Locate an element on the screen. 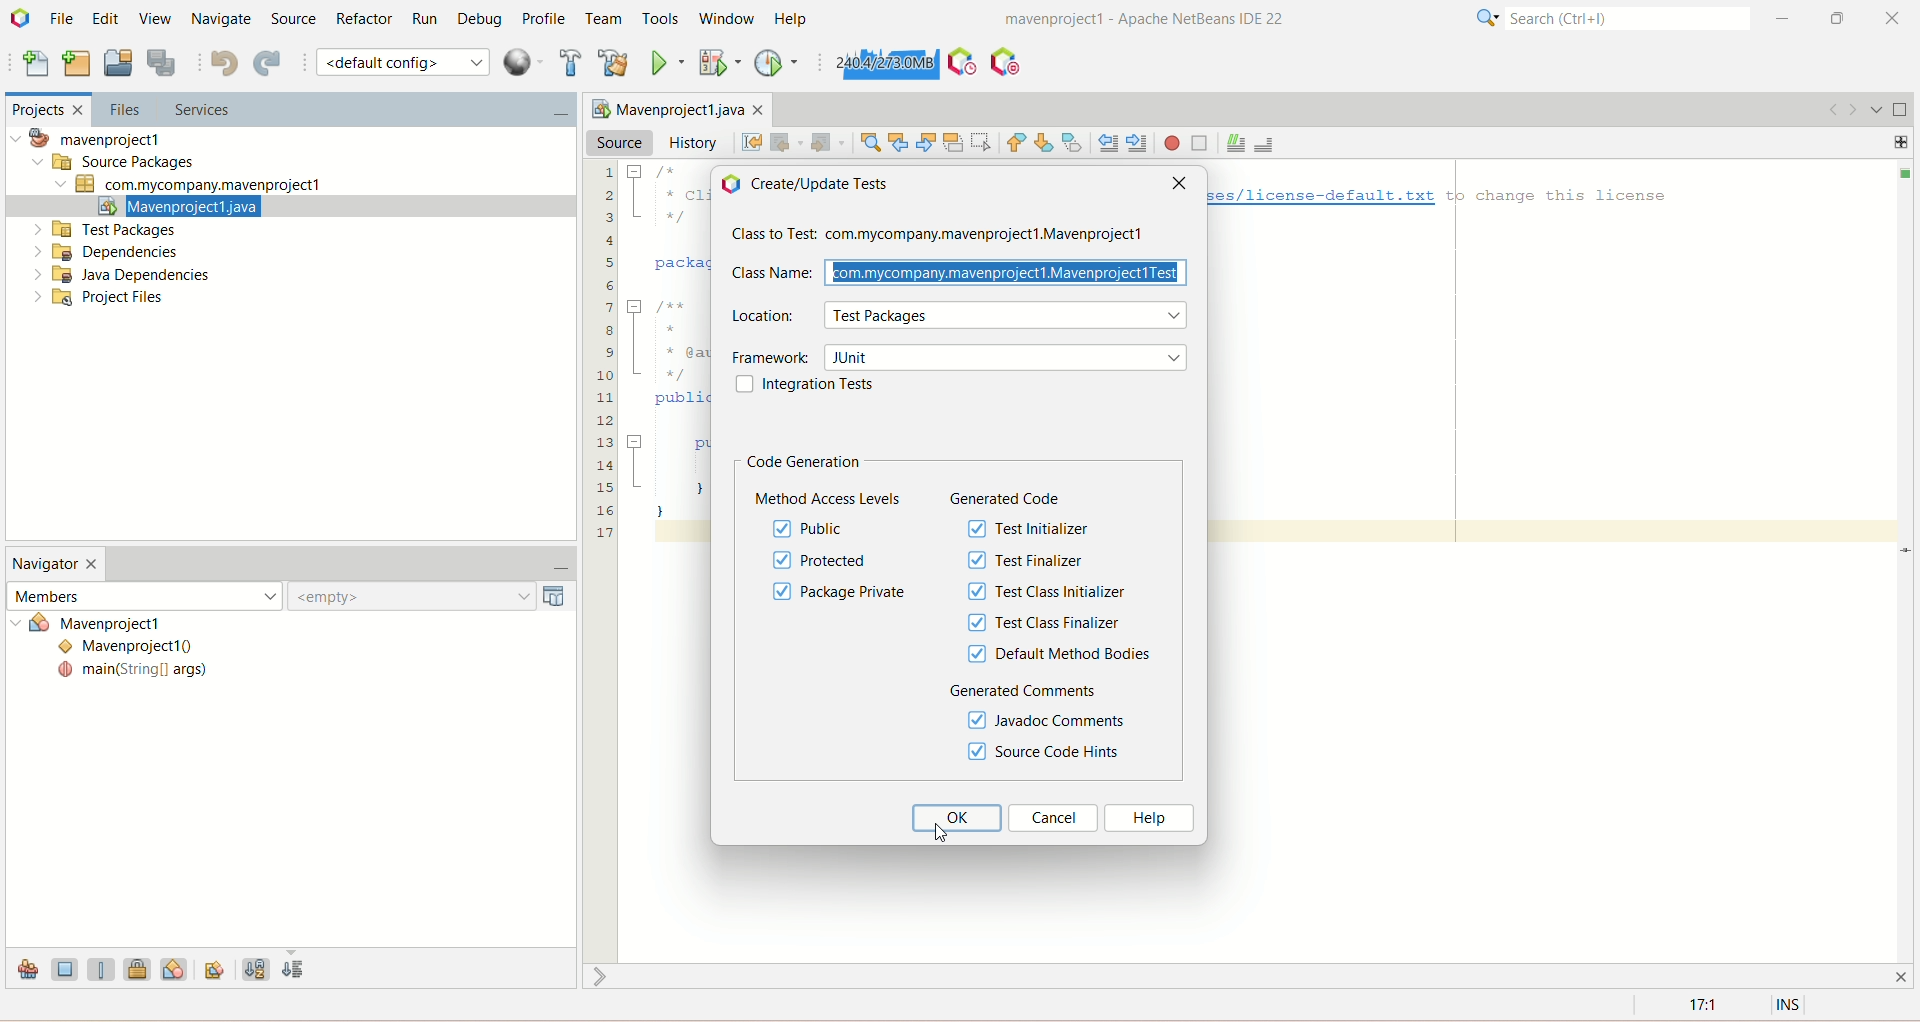  cursor is located at coordinates (938, 842).